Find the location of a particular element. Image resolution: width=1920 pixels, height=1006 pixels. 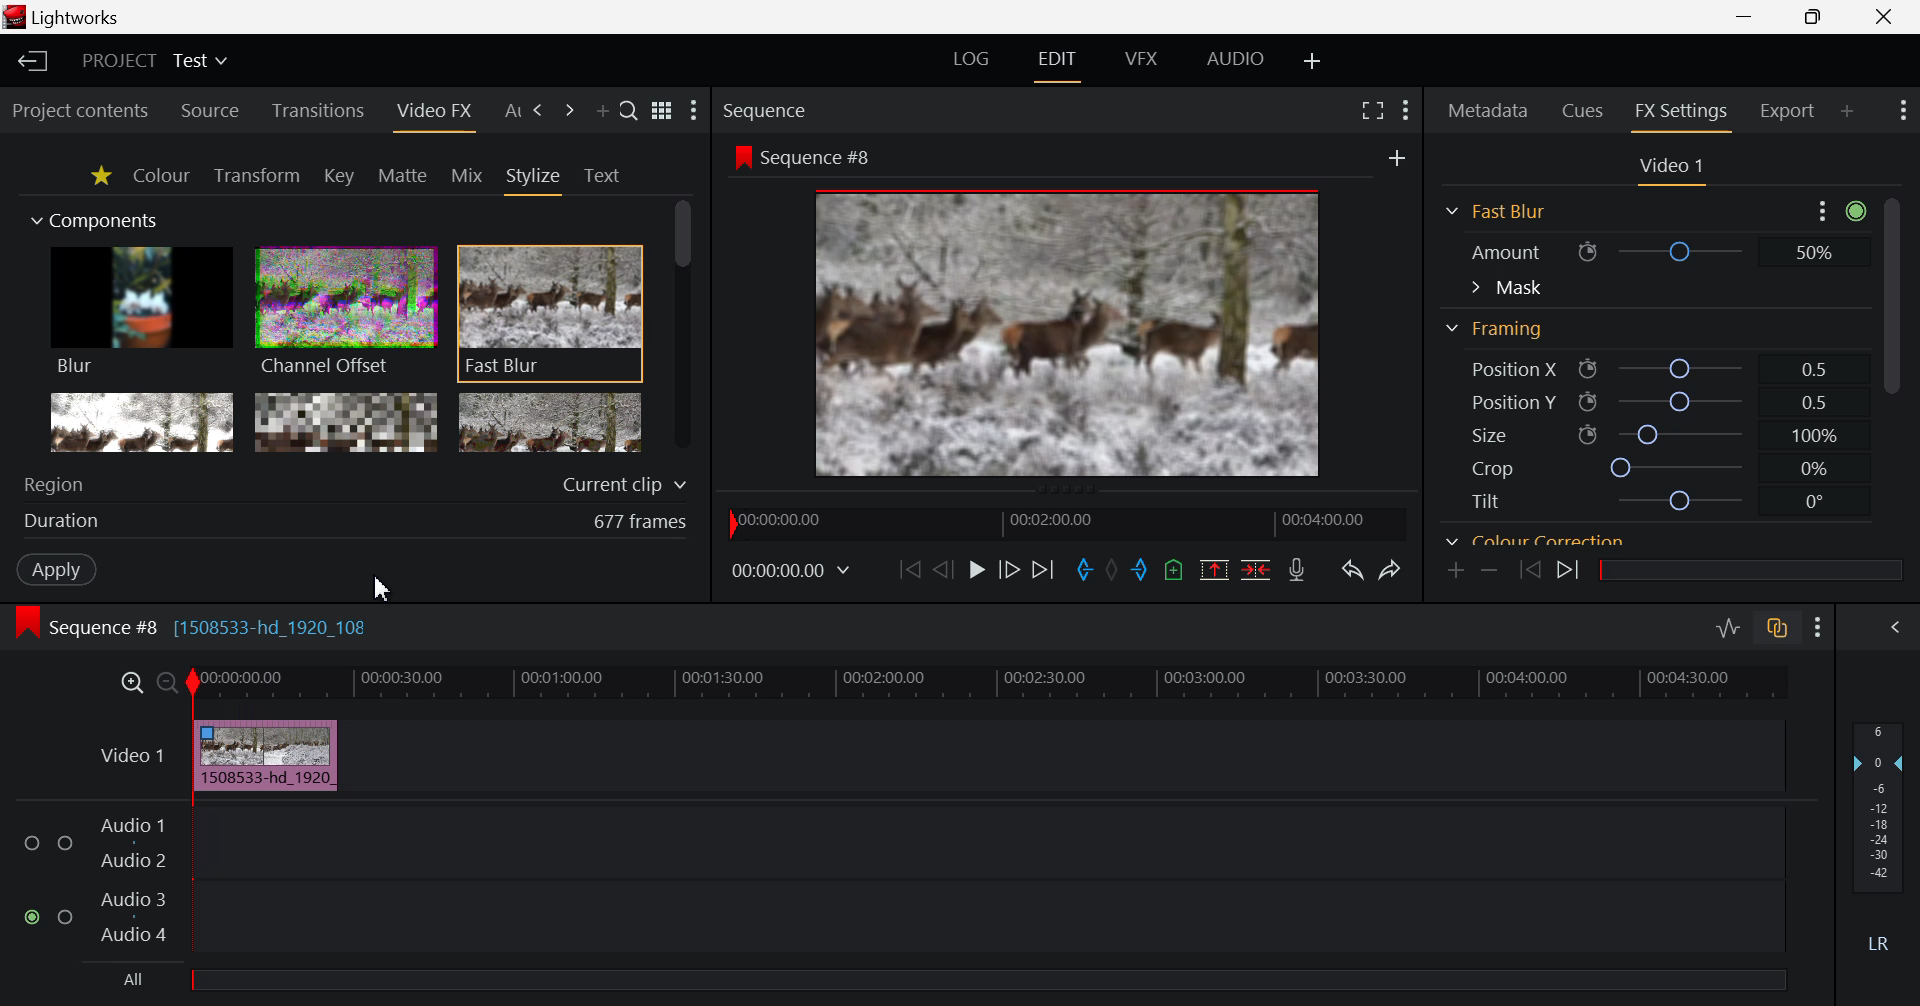

Project contents is located at coordinates (85, 113).